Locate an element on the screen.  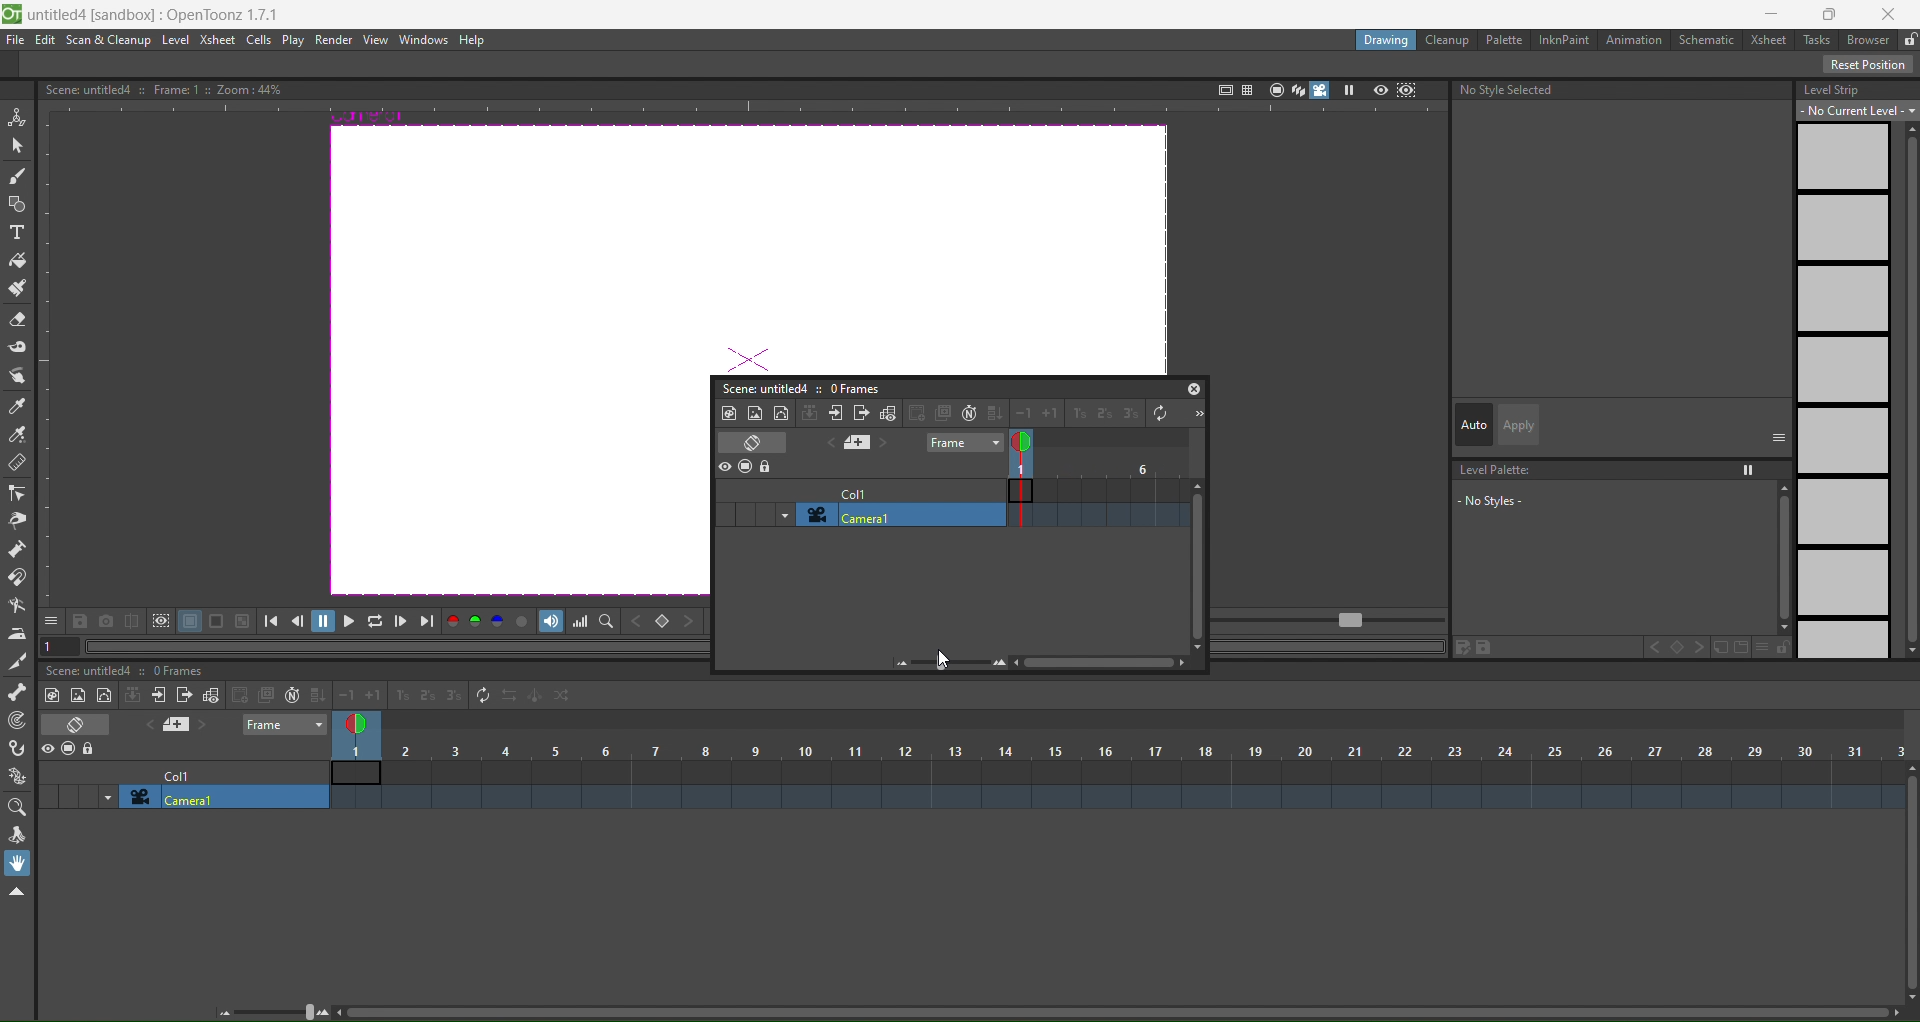
frame is located at coordinates (963, 443).